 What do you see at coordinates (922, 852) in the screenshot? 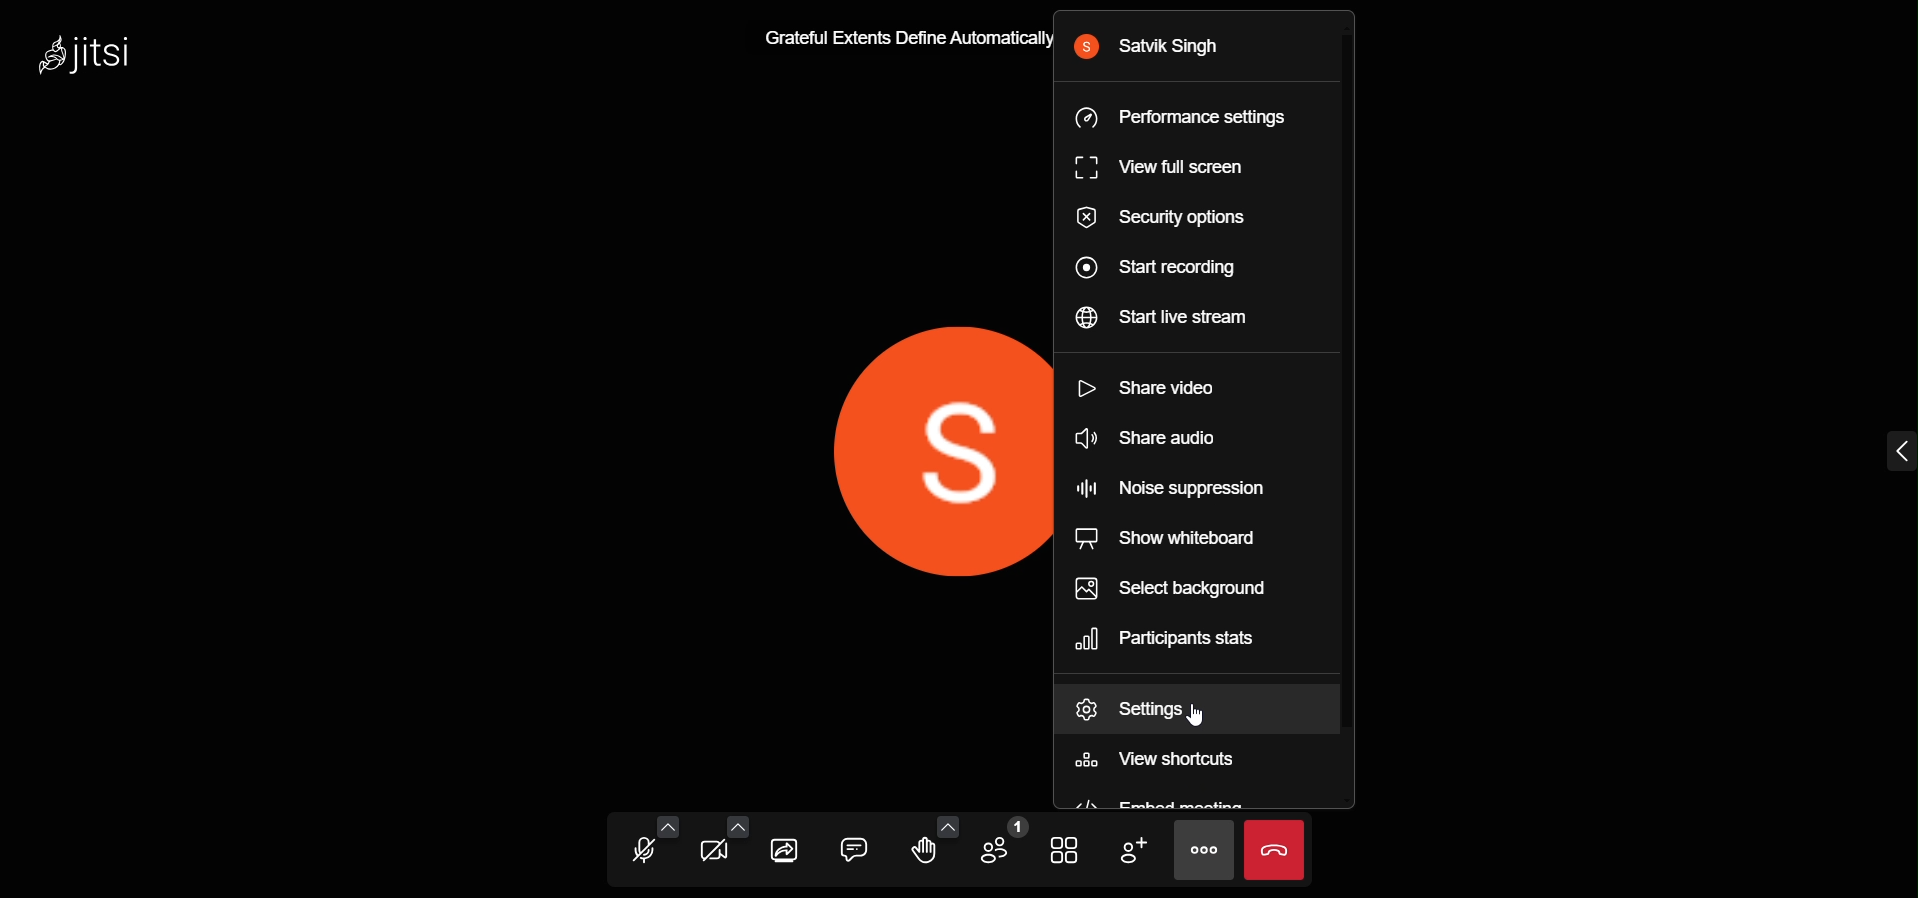
I see `raise hand` at bounding box center [922, 852].